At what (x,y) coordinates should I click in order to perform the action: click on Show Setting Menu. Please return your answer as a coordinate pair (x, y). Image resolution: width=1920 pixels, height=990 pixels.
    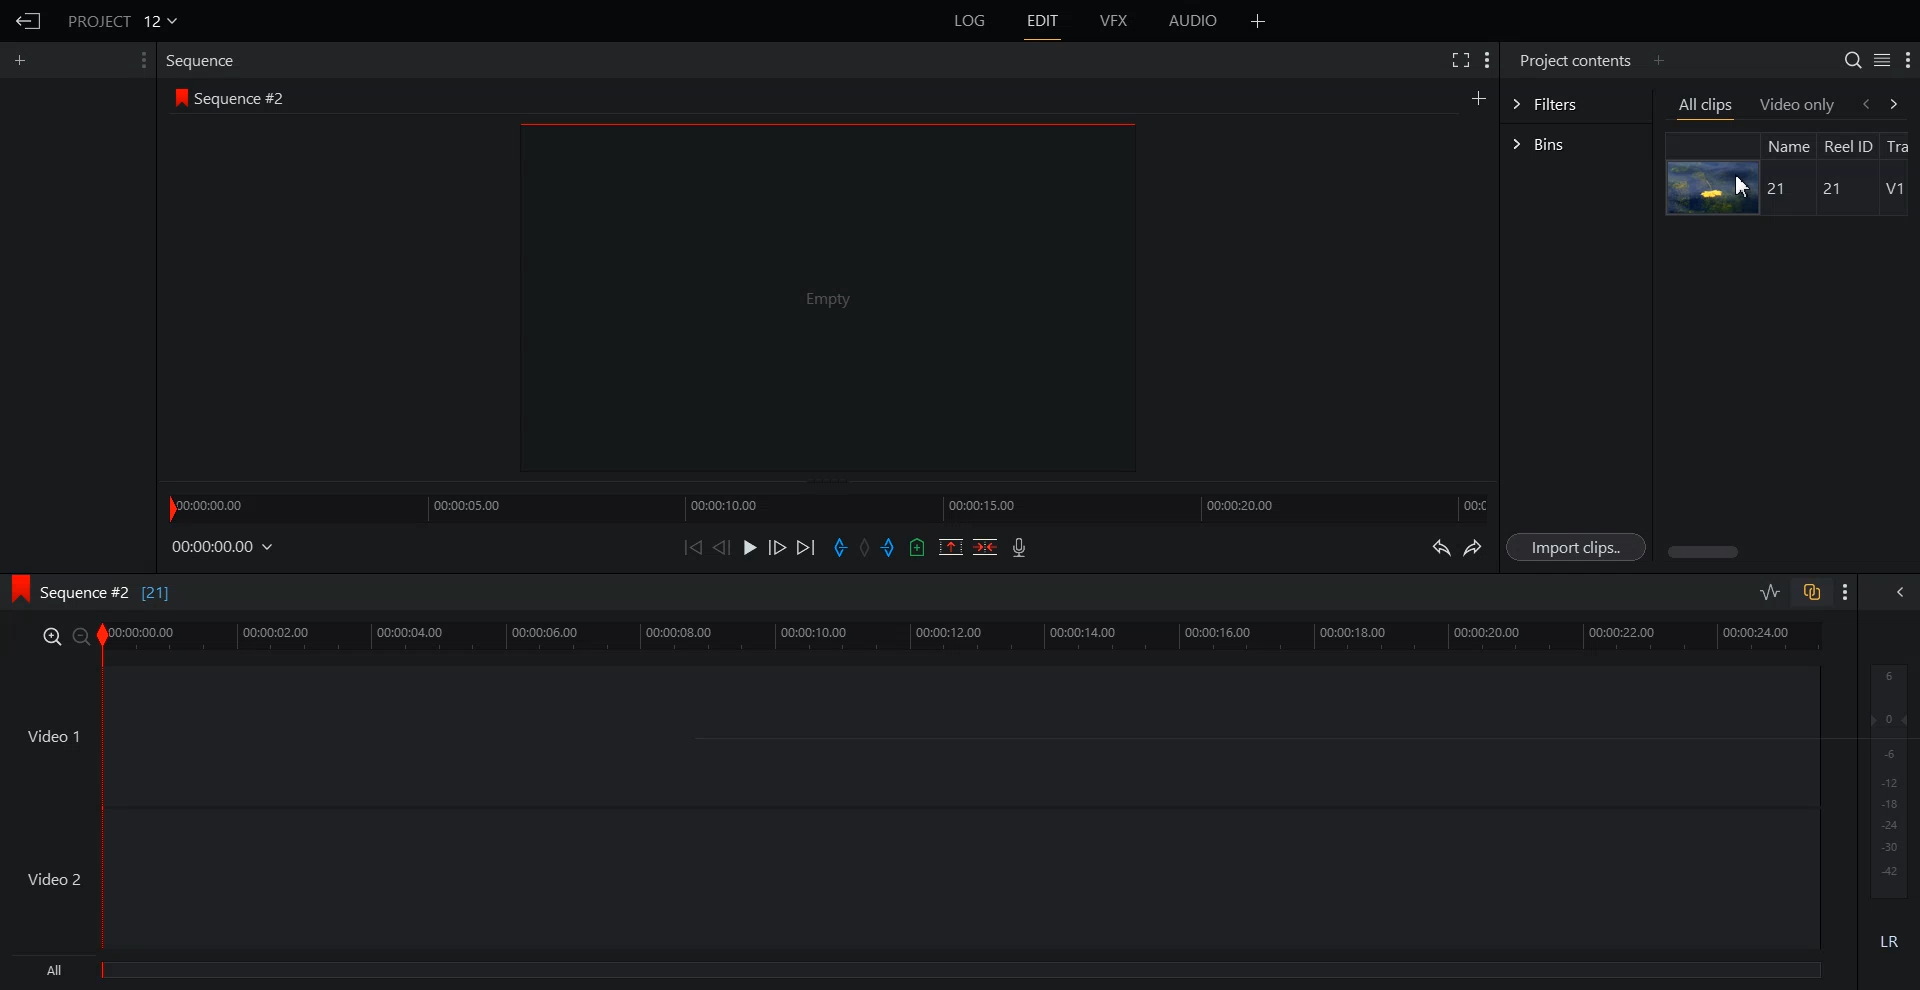
    Looking at the image, I should click on (143, 60).